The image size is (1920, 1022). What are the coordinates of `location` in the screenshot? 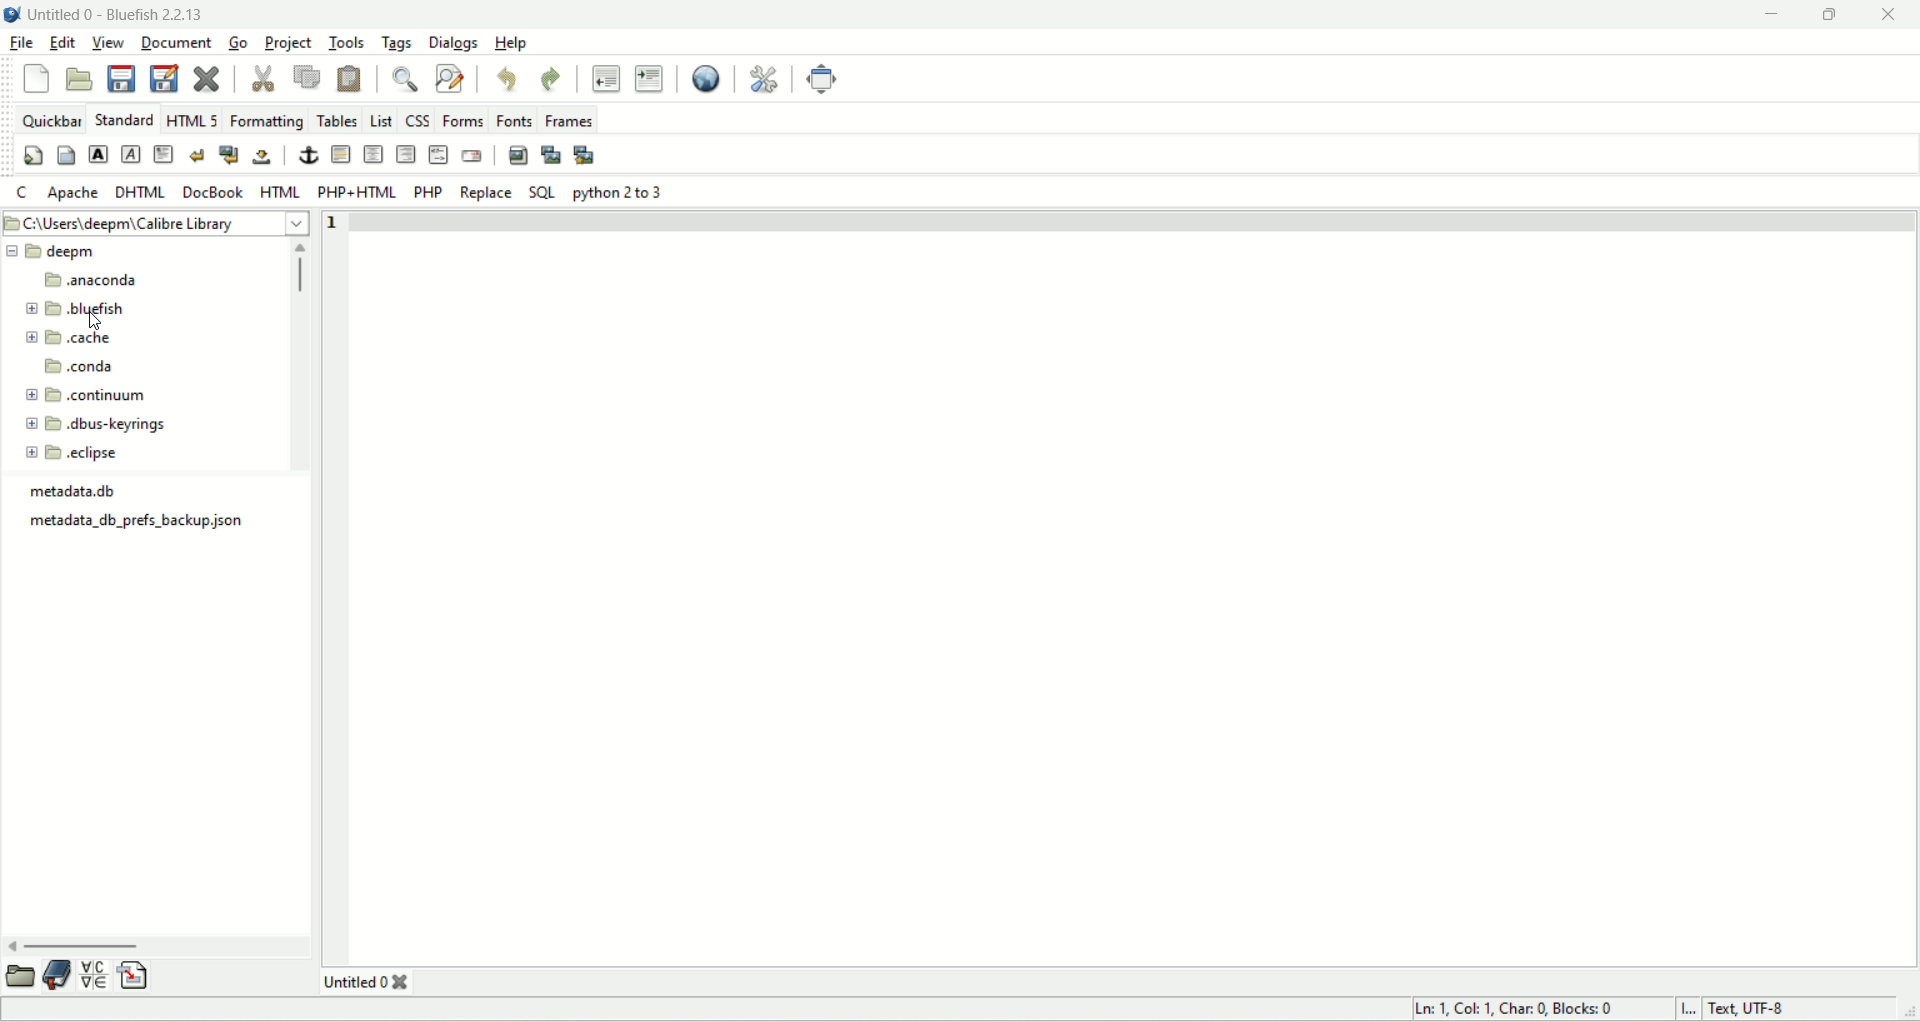 It's located at (160, 224).